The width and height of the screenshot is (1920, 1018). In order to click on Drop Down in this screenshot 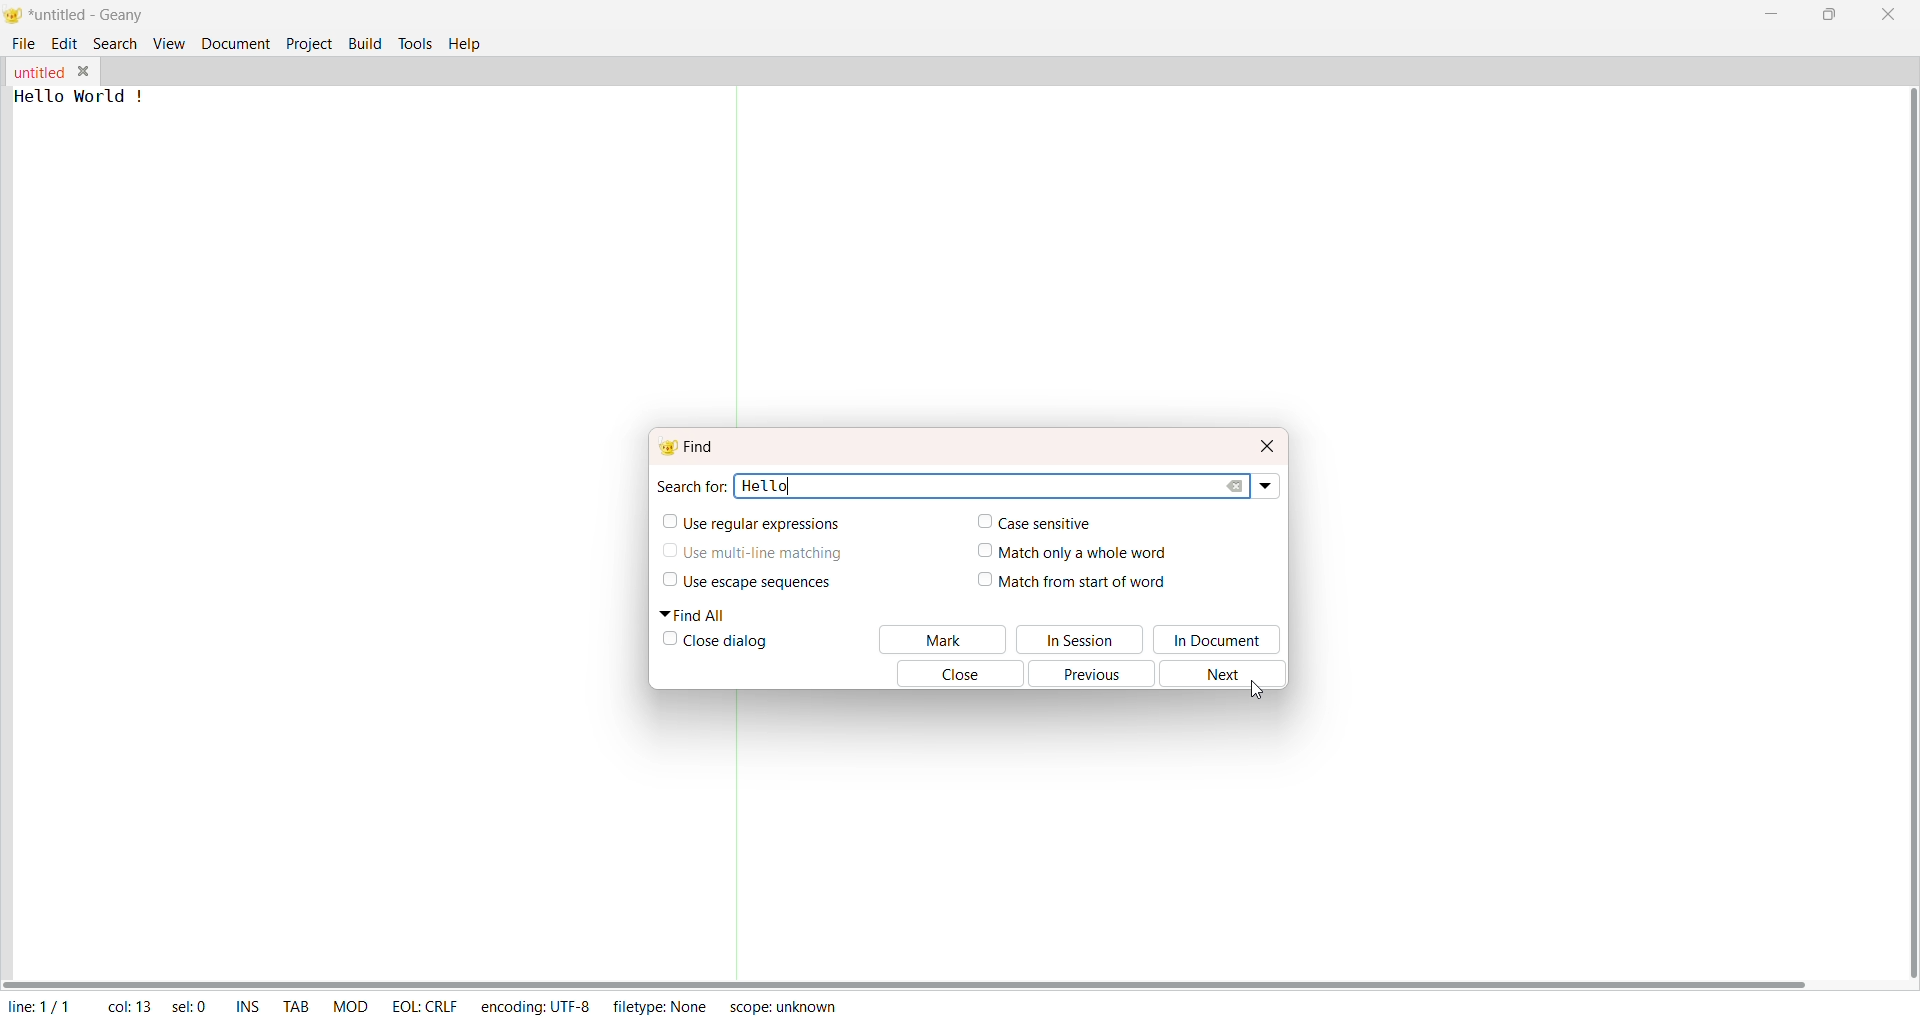, I will do `click(1269, 486)`.